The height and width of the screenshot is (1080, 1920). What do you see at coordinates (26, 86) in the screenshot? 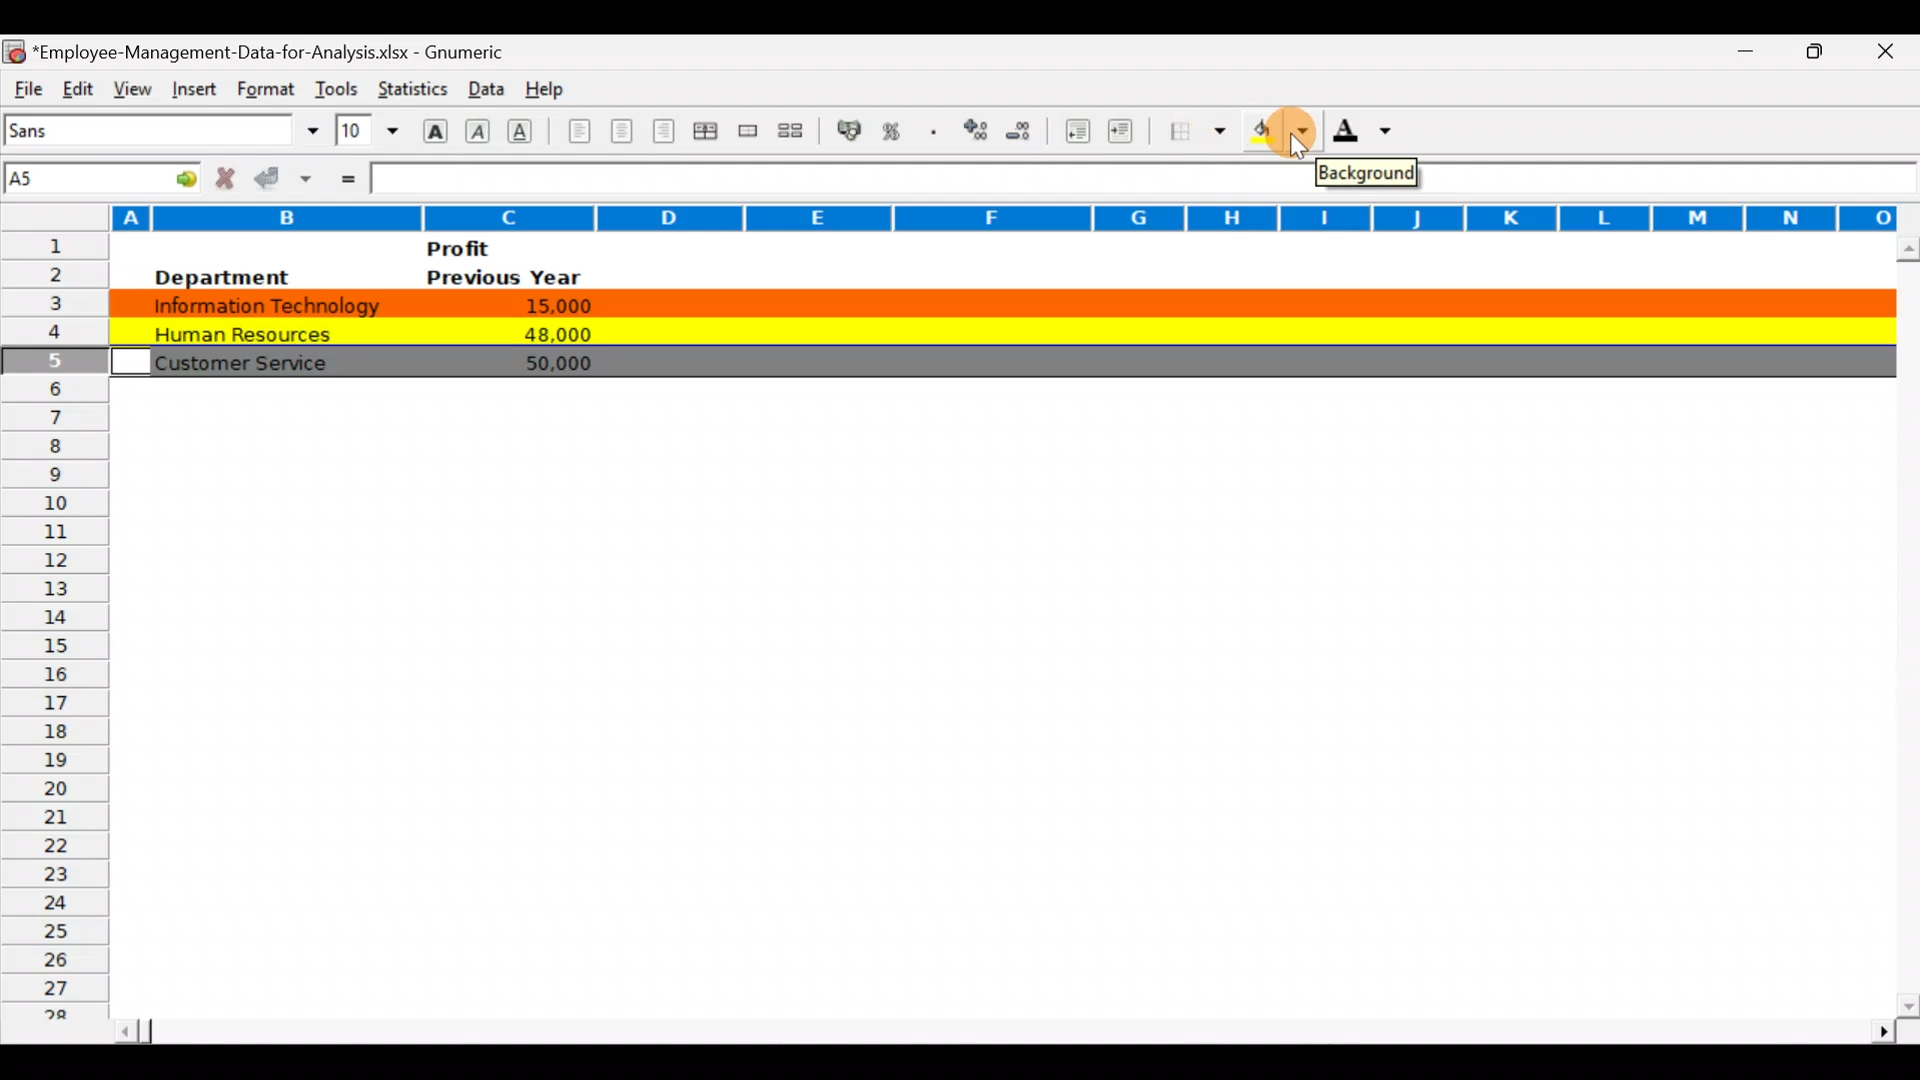
I see `File` at bounding box center [26, 86].